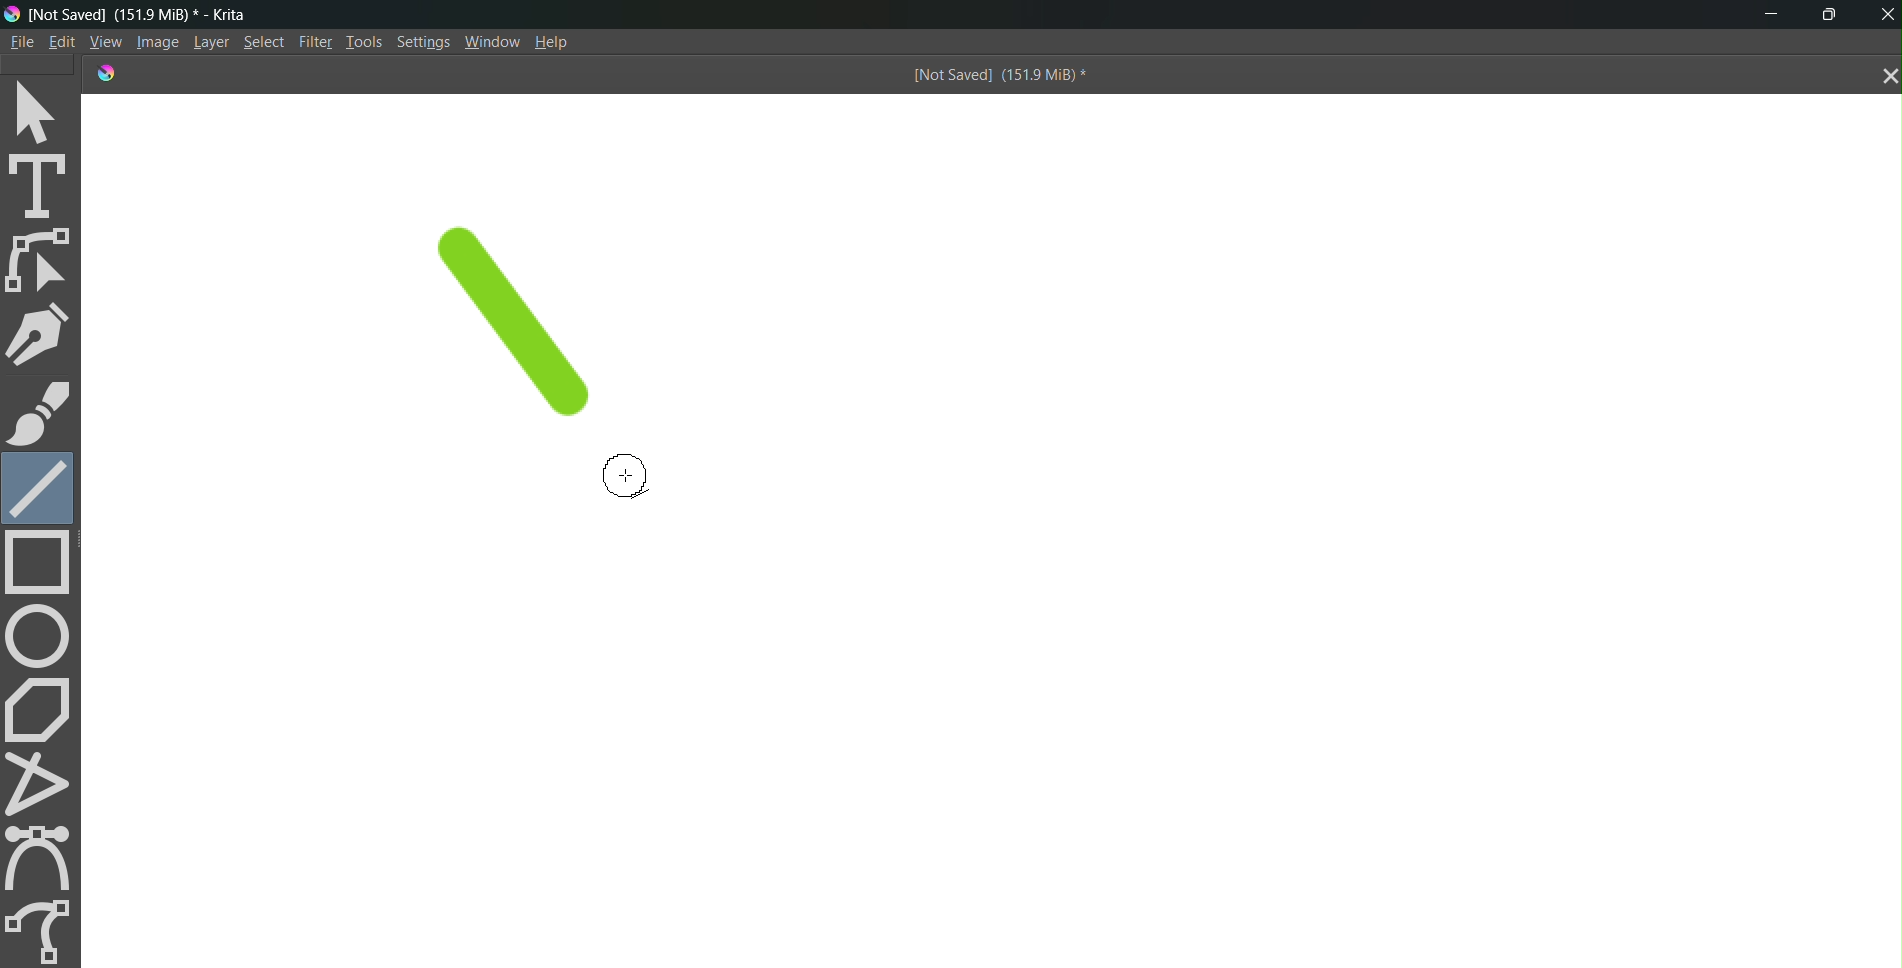 Image resolution: width=1902 pixels, height=968 pixels. What do you see at coordinates (38, 485) in the screenshot?
I see `line` at bounding box center [38, 485].